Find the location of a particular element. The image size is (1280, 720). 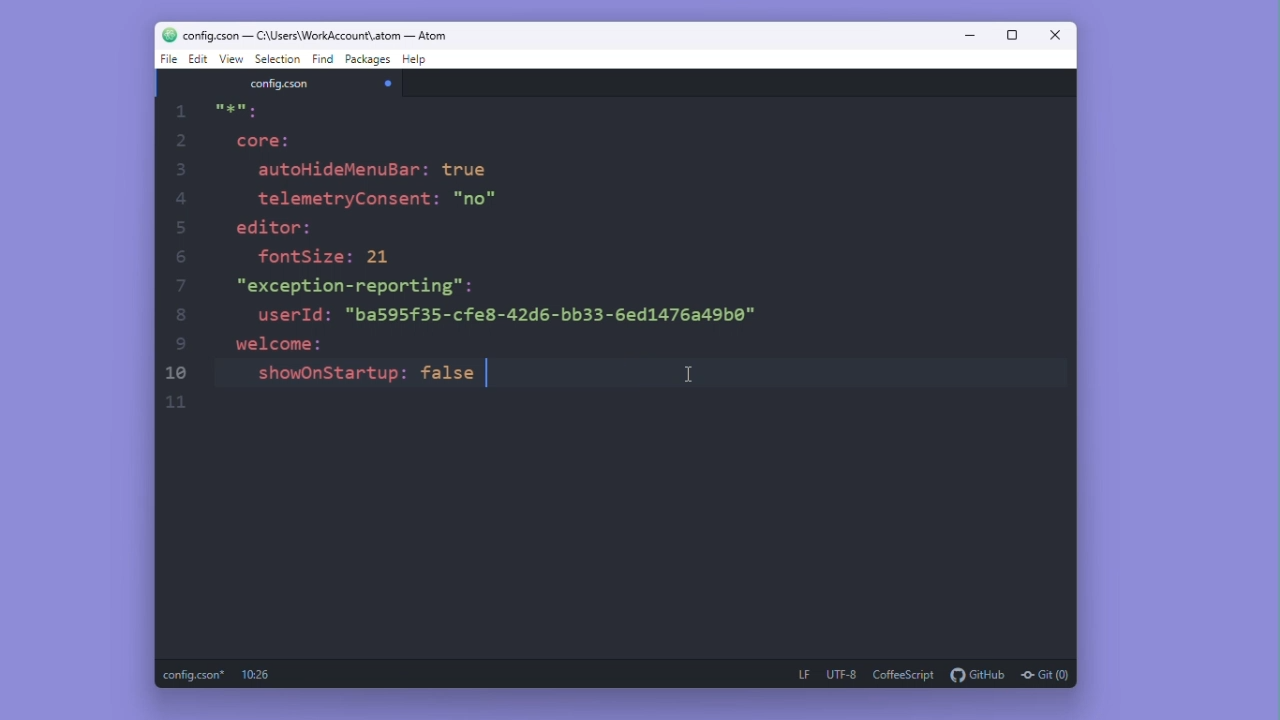

LILYcore:autoHideMenuBar: truetelemetryConsent: "no"editor:fontSize: 21"exception-reporting”:userId: "ba595f35-cfe8-42d6-bb33-6ed1476a49b0"welcome:showOnStartup: false  is located at coordinates (490, 250).